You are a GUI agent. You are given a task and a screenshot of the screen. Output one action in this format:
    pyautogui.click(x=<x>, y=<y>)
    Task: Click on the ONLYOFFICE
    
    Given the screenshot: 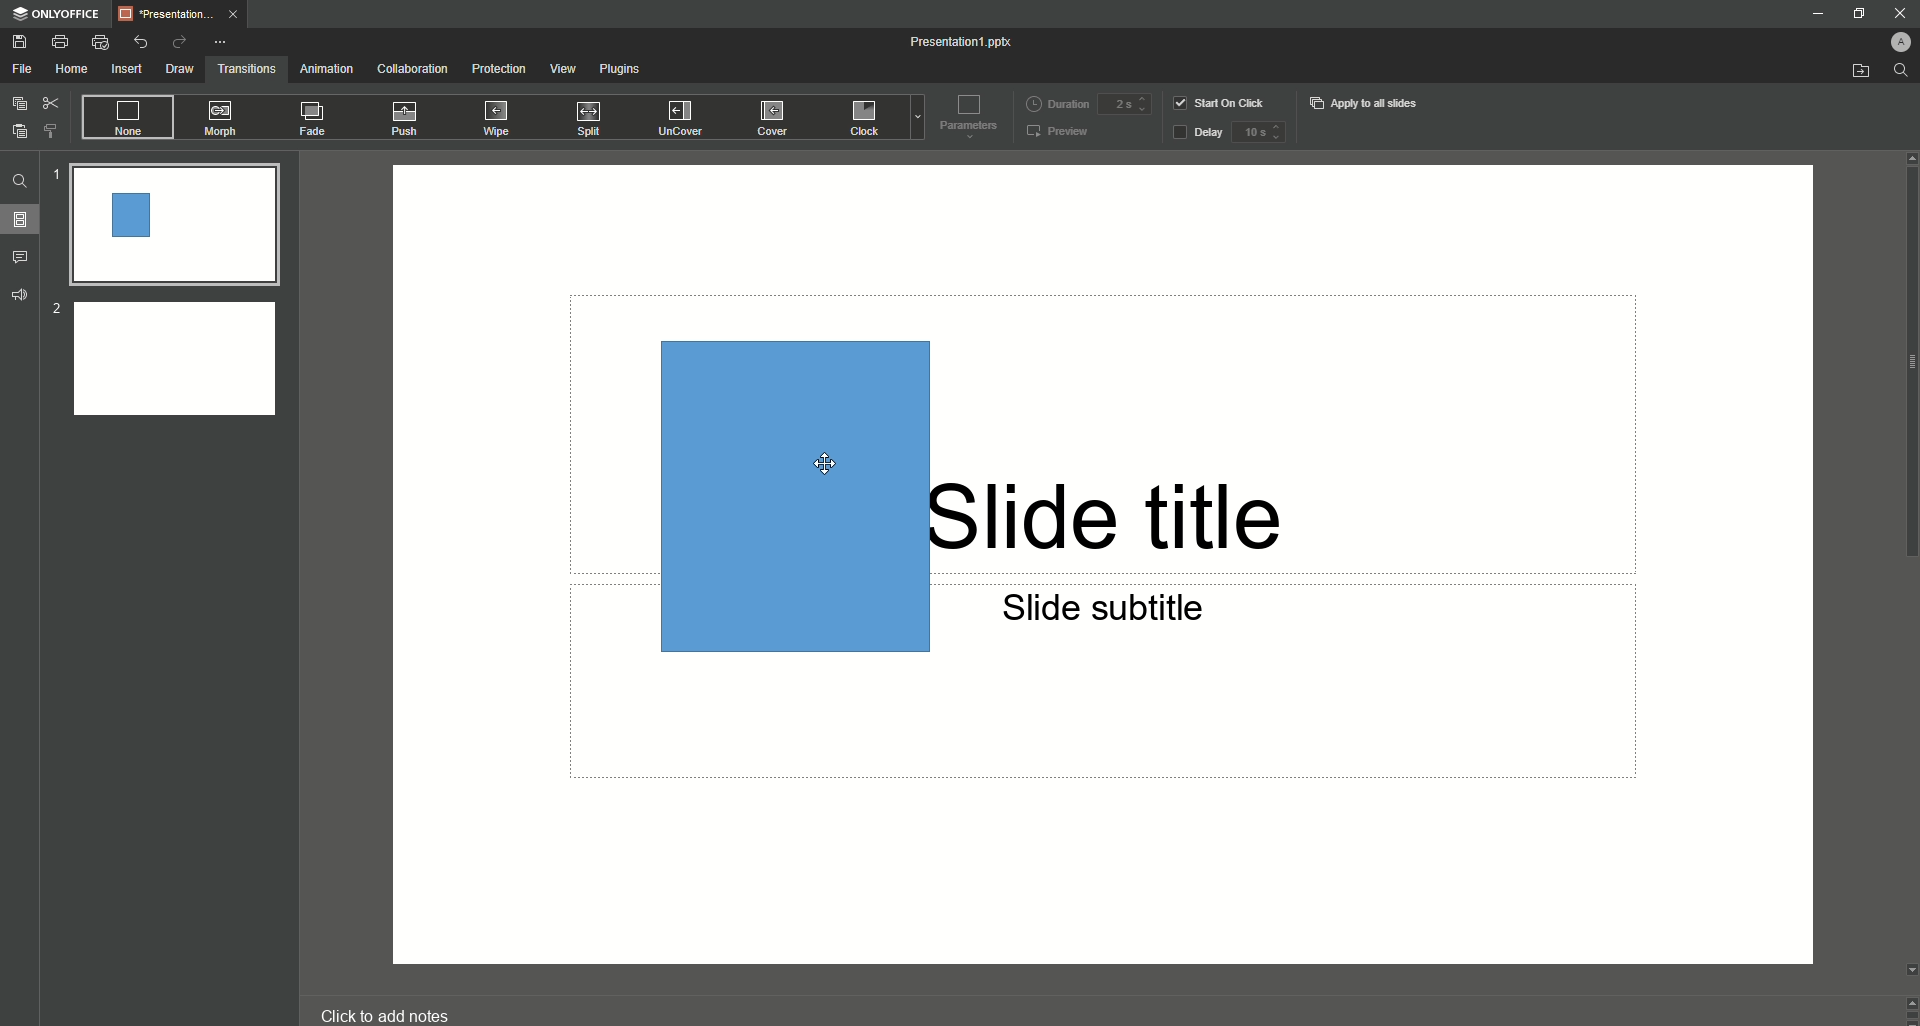 What is the action you would take?
    pyautogui.click(x=58, y=13)
    